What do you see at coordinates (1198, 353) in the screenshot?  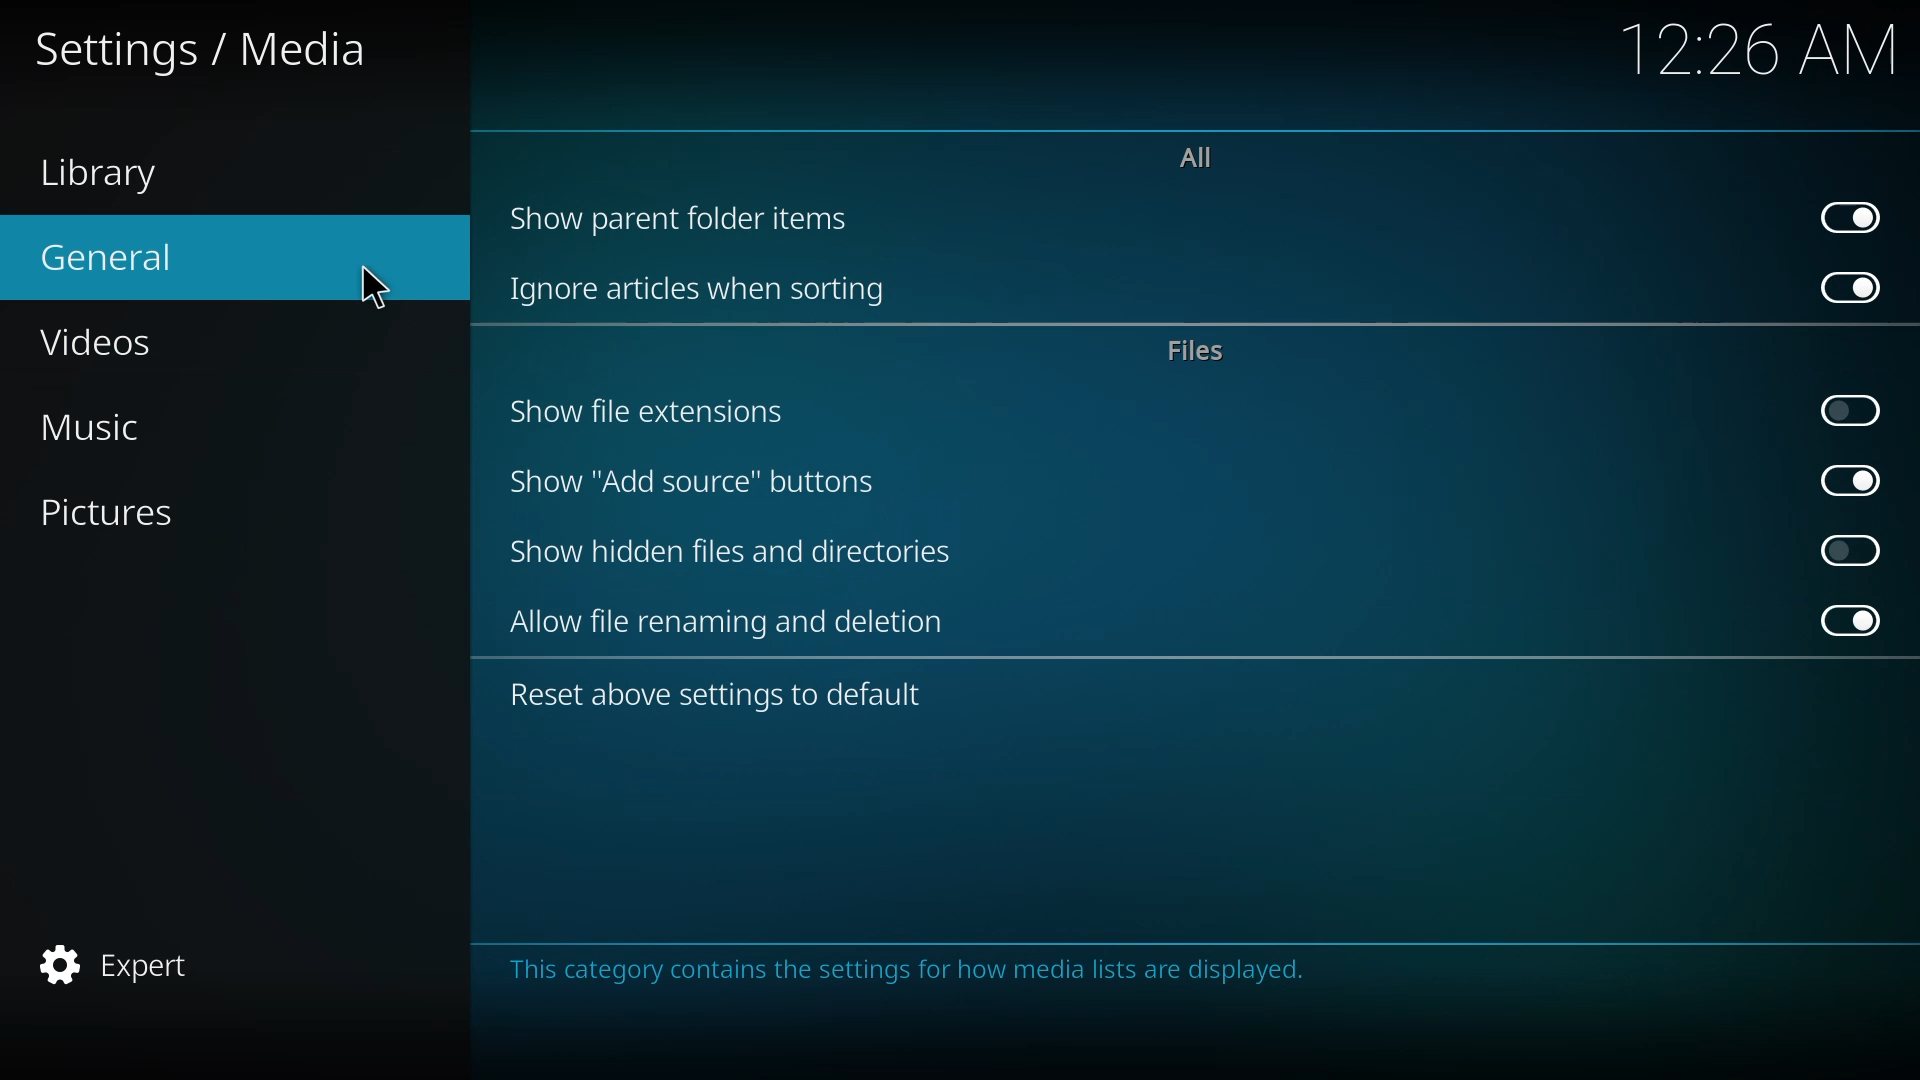 I see `files` at bounding box center [1198, 353].